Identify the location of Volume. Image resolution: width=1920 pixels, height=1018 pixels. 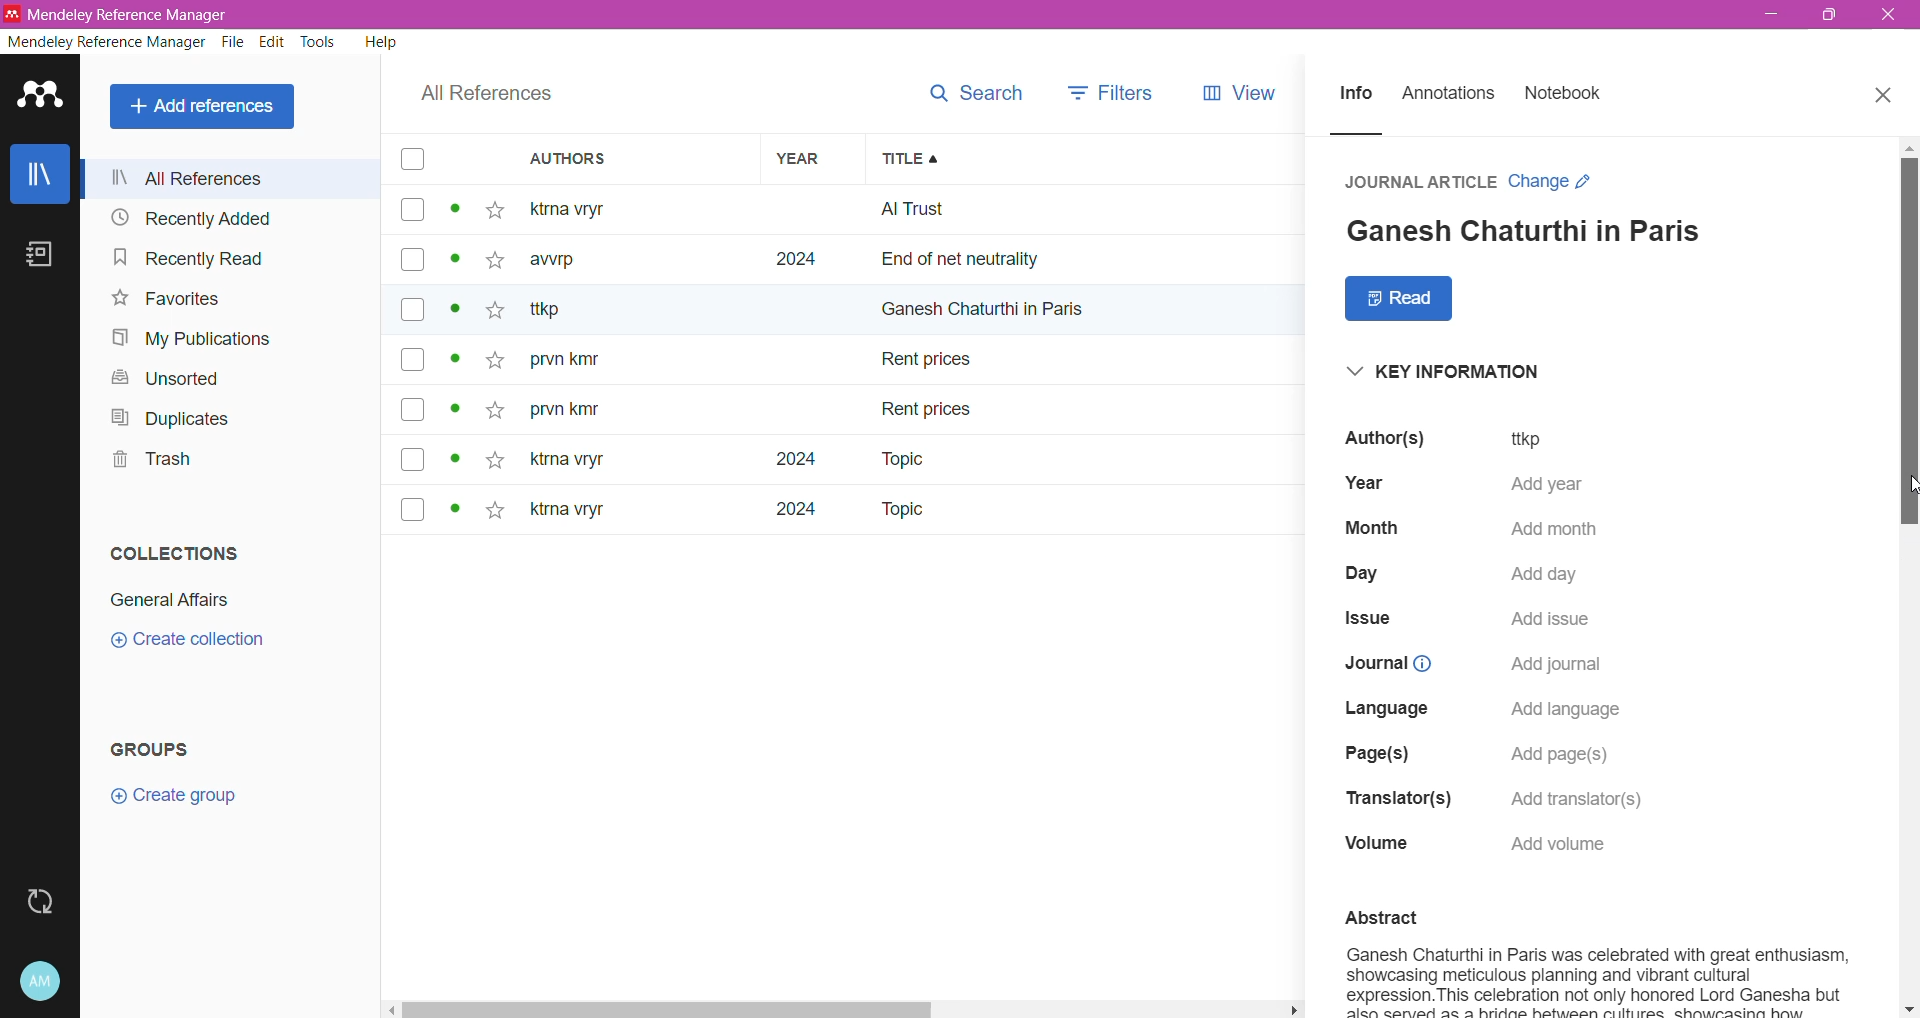
(1369, 846).